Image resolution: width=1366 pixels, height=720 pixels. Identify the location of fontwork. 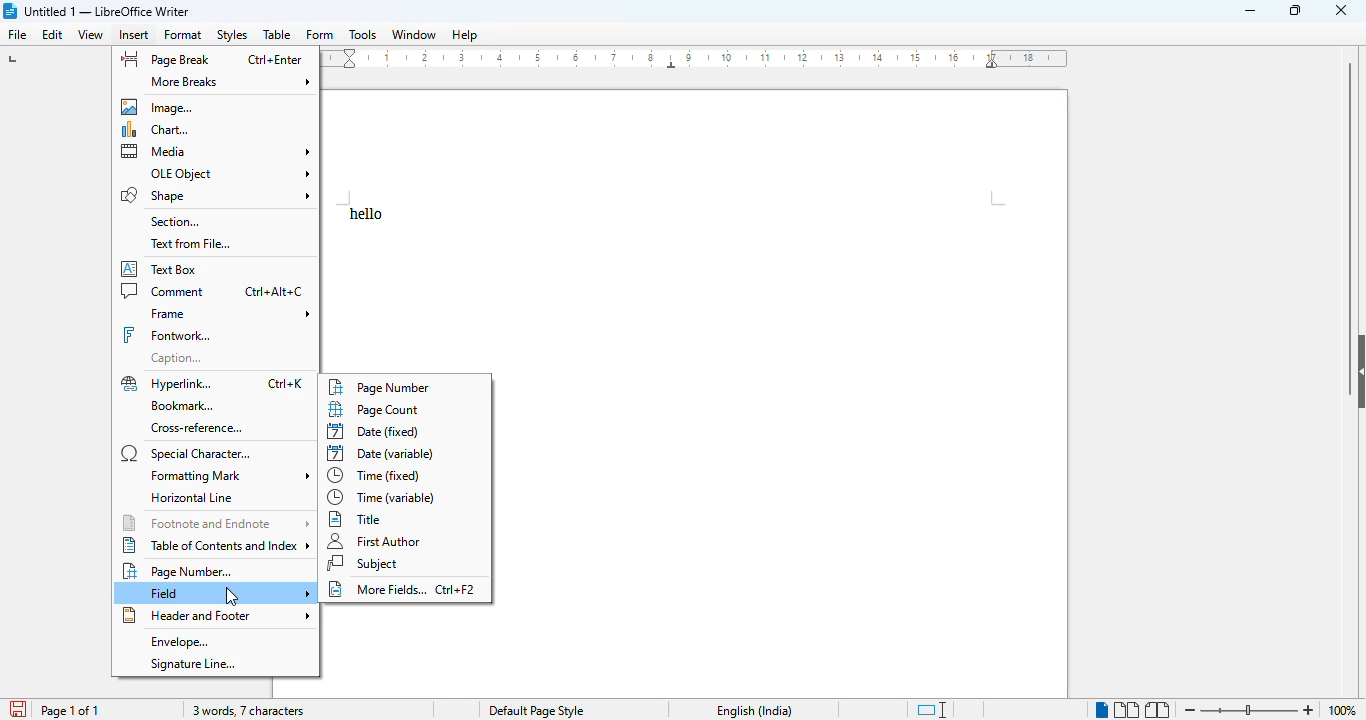
(167, 335).